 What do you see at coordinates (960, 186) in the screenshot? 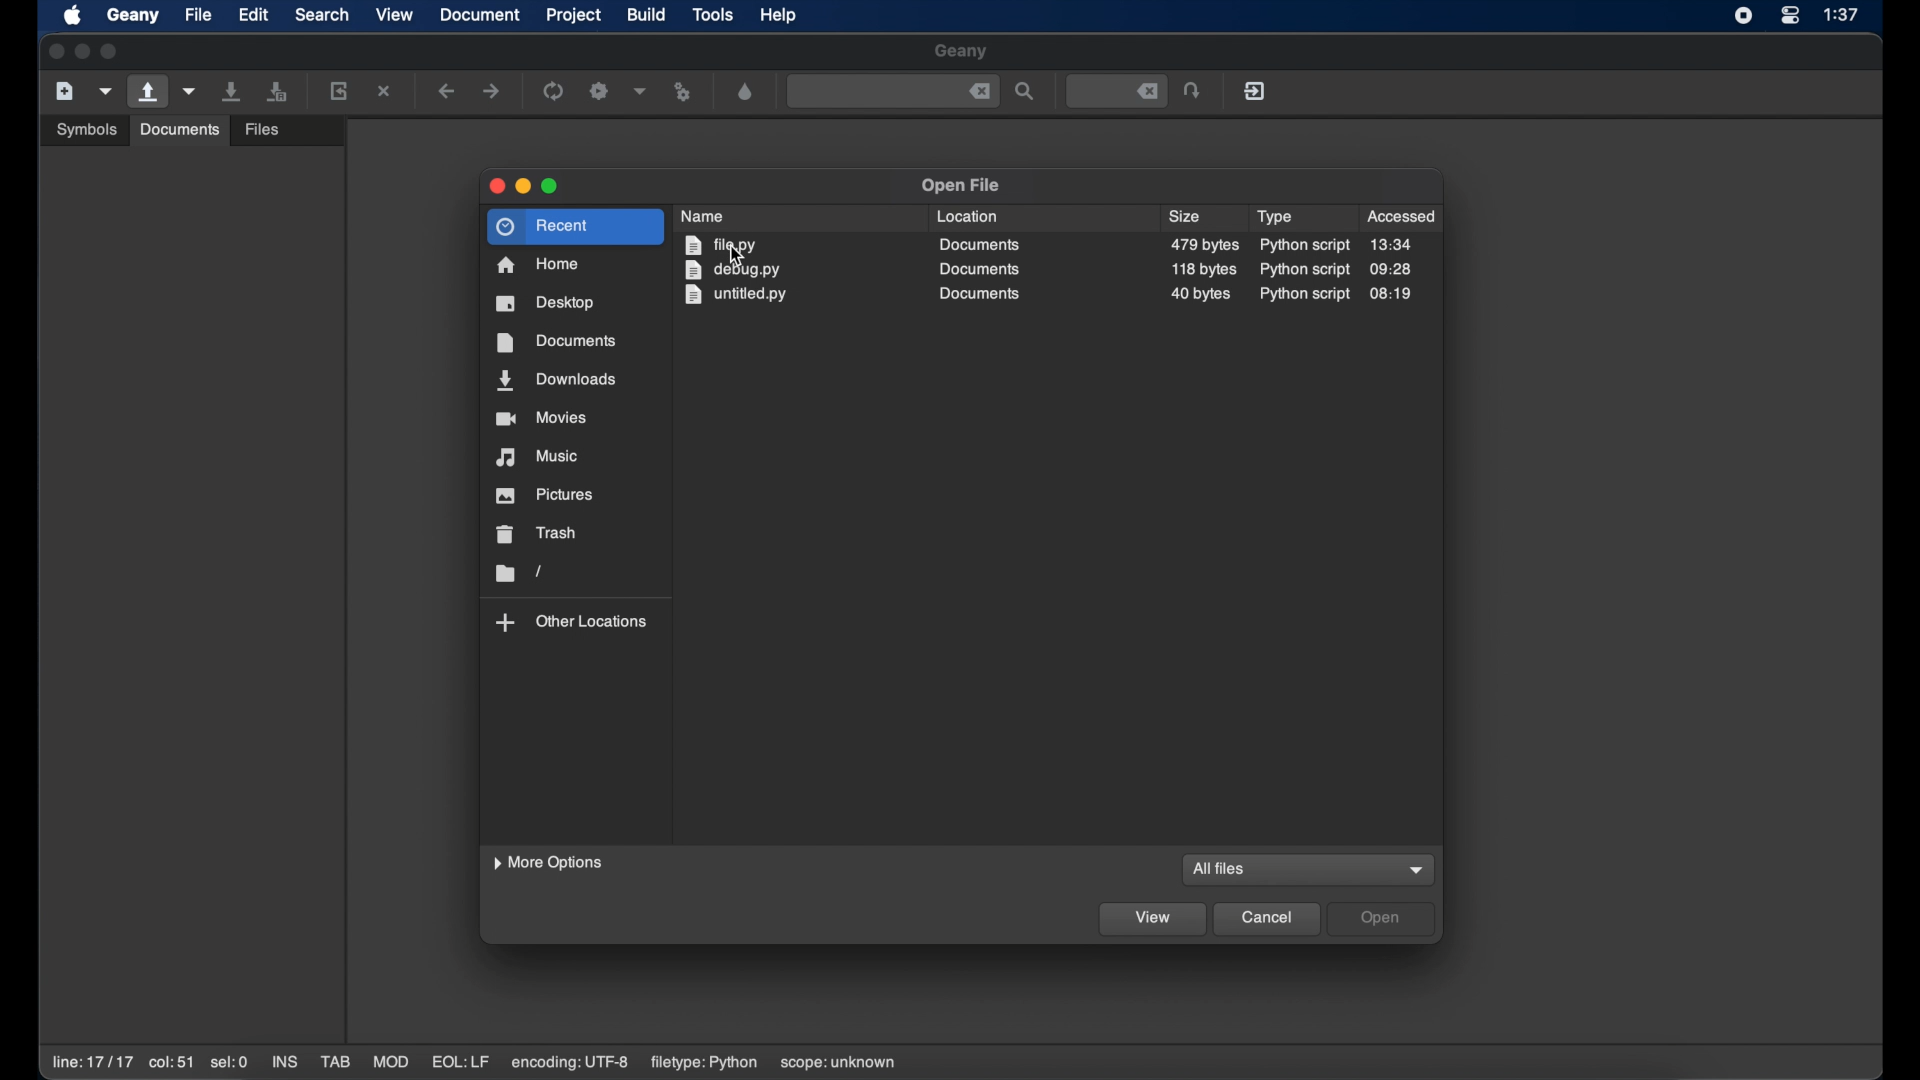
I see `open file` at bounding box center [960, 186].